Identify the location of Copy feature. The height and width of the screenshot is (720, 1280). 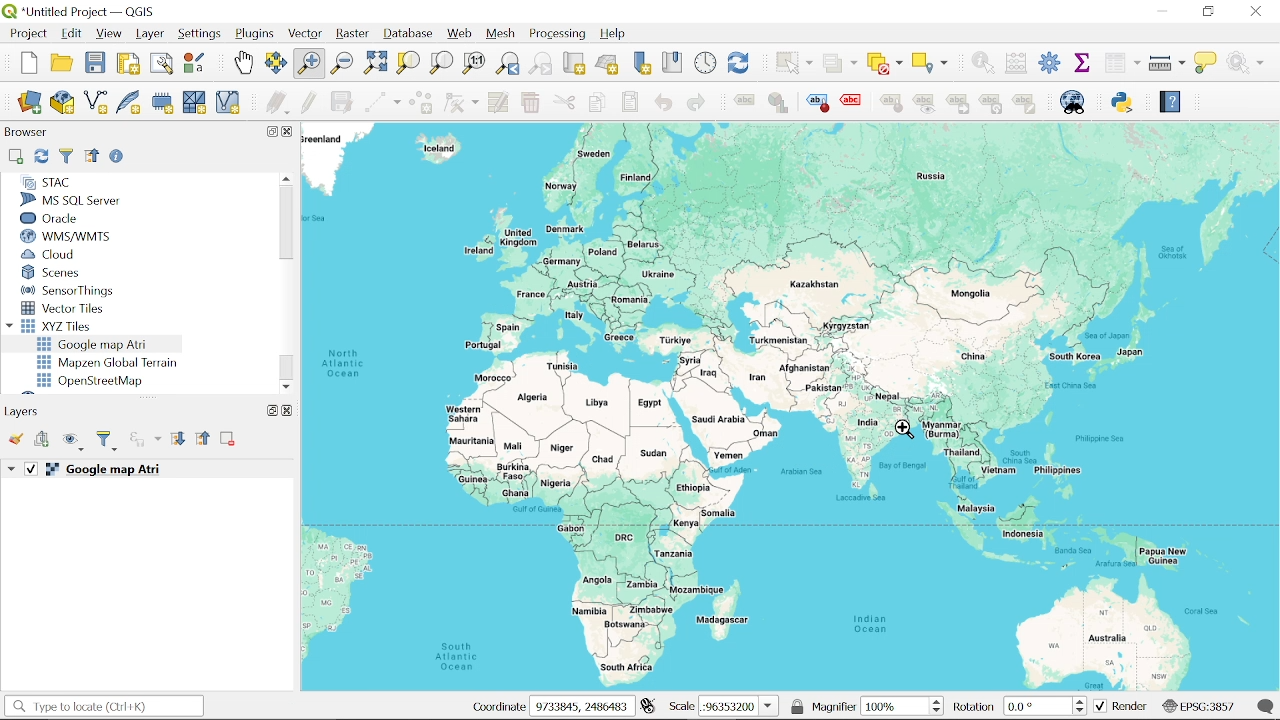
(596, 103).